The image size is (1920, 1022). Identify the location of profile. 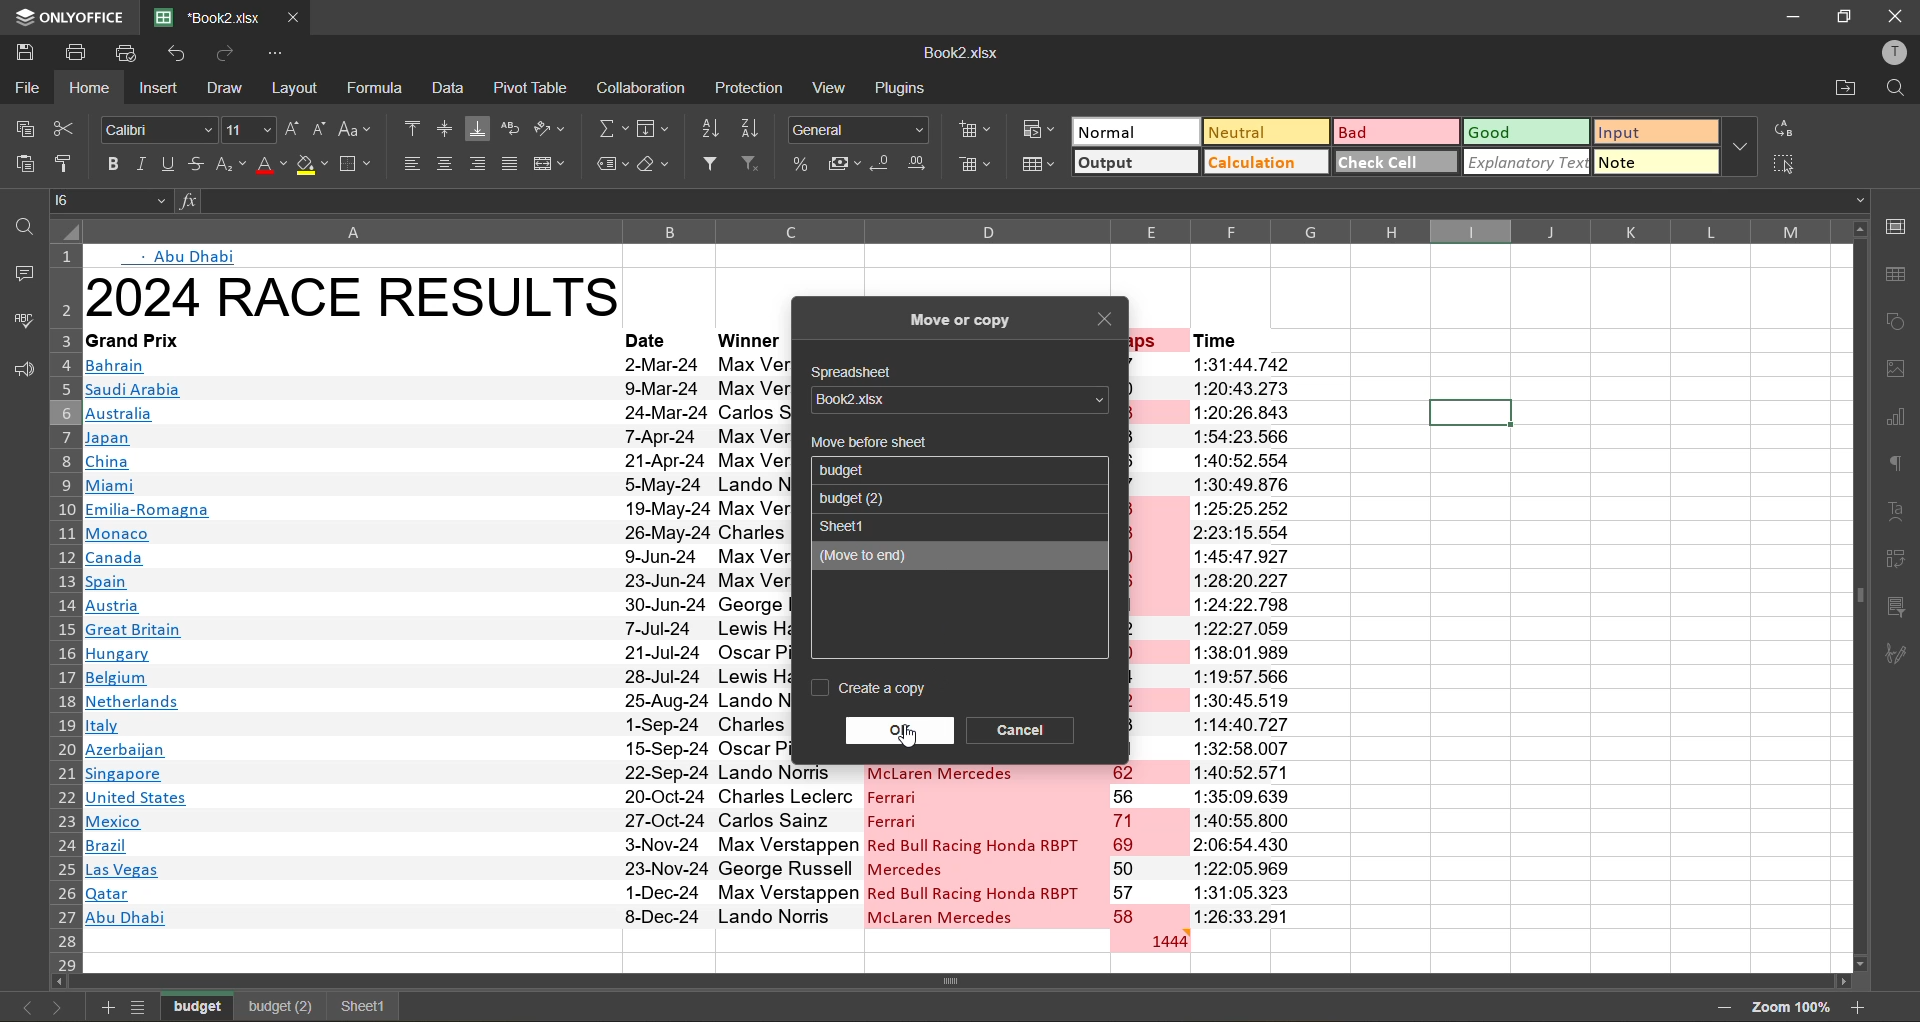
(1890, 53).